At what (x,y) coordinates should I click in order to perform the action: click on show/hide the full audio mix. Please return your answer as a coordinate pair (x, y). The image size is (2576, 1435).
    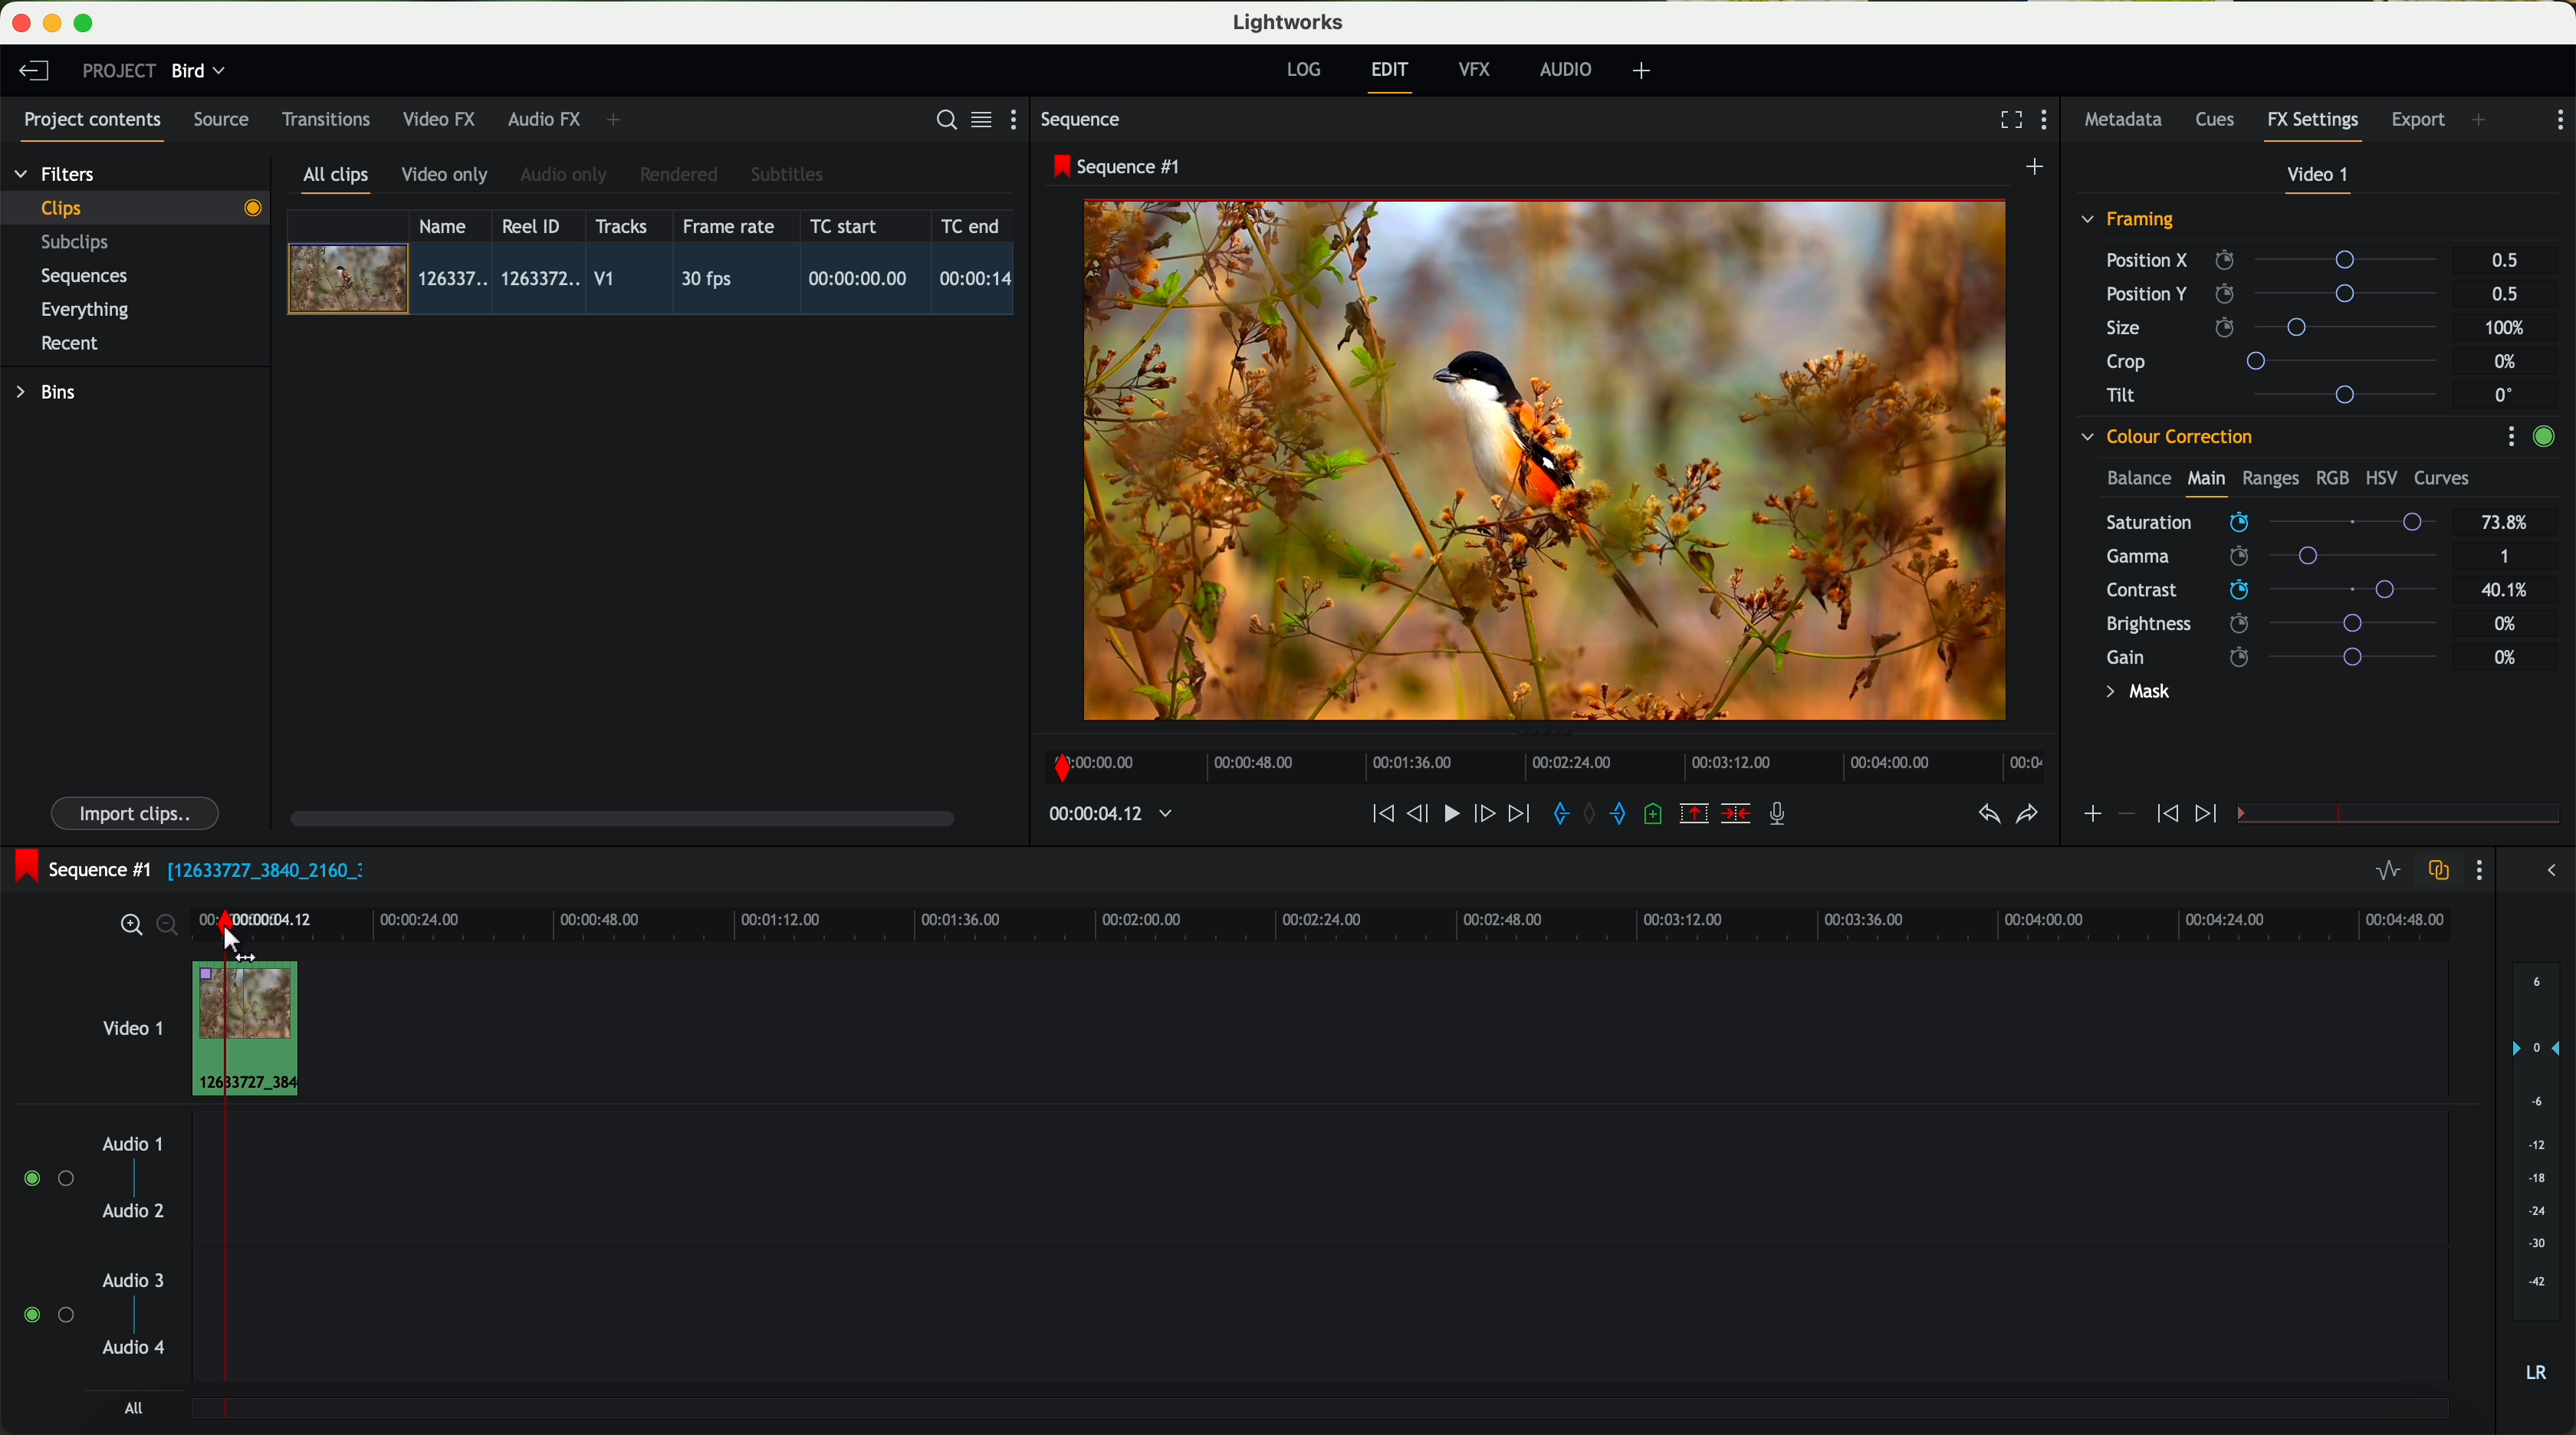
    Looking at the image, I should click on (2545, 871).